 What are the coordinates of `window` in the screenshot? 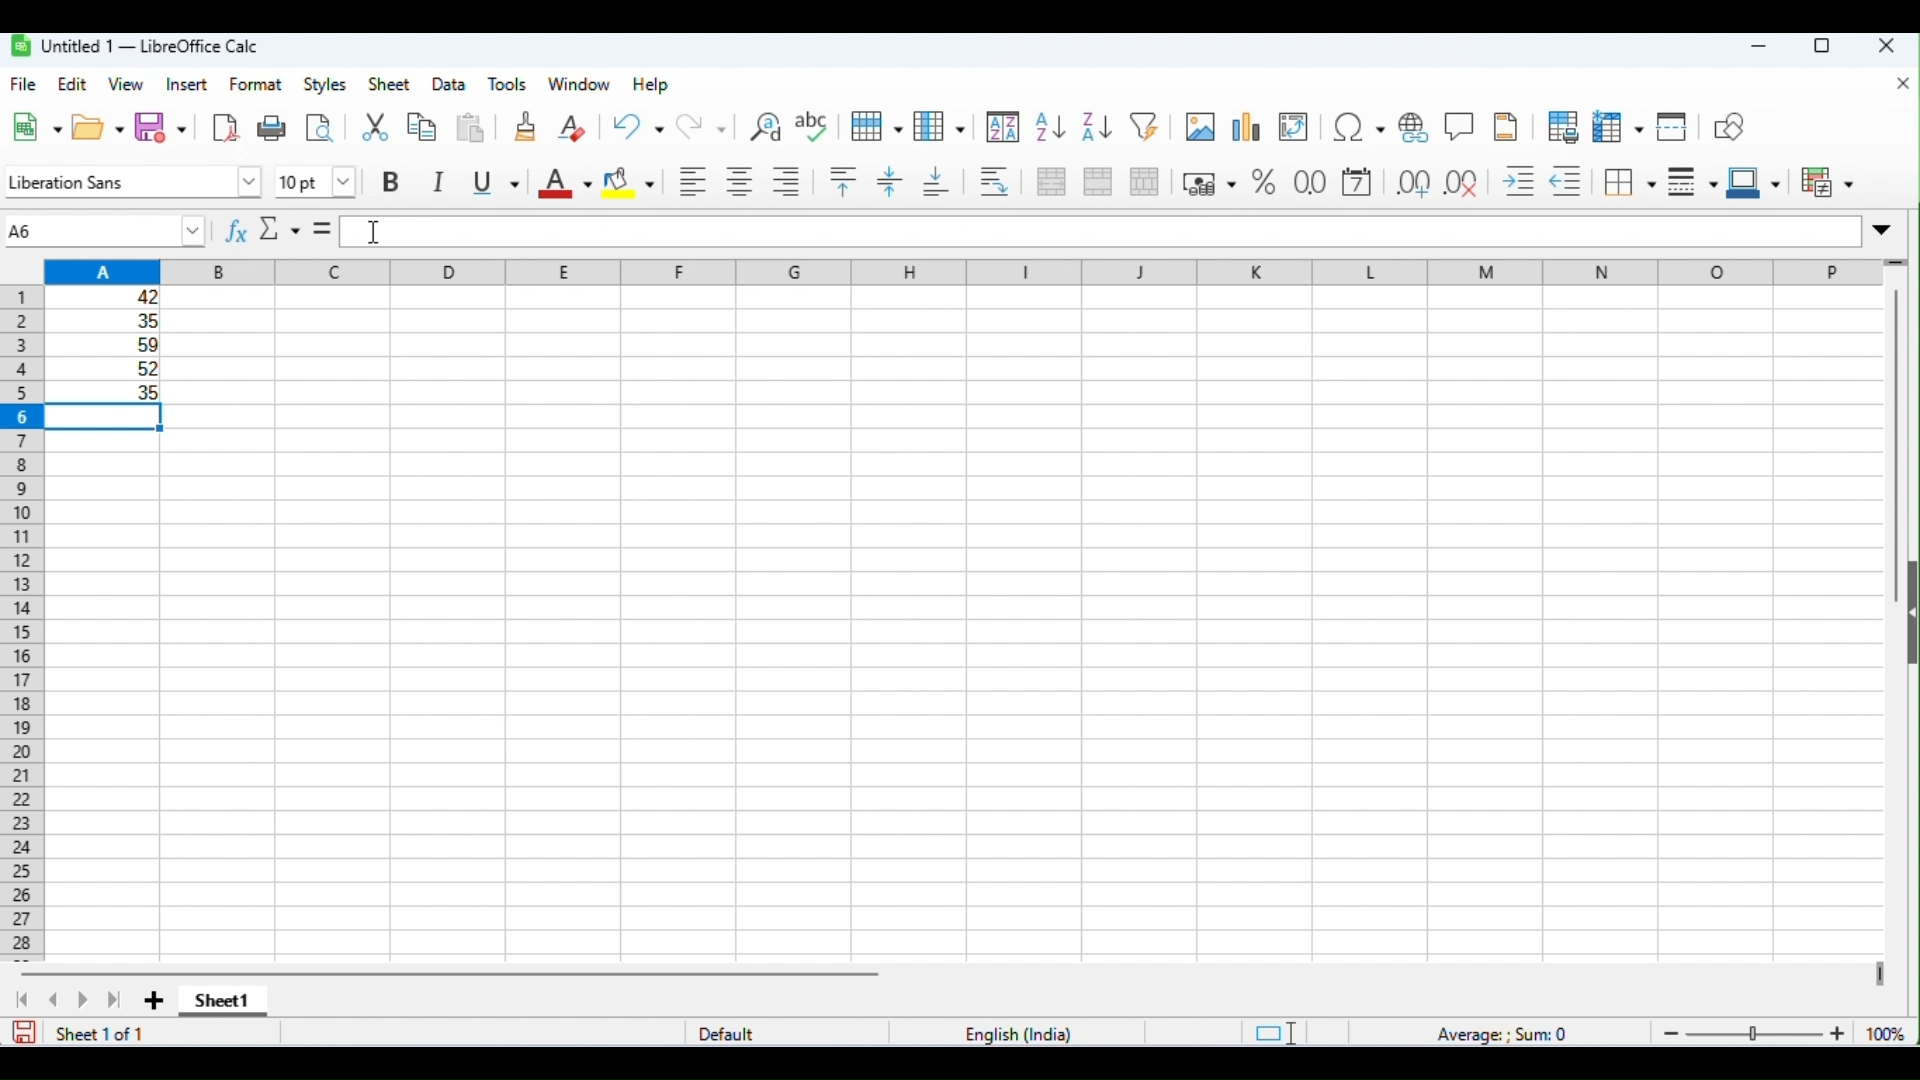 It's located at (580, 86).